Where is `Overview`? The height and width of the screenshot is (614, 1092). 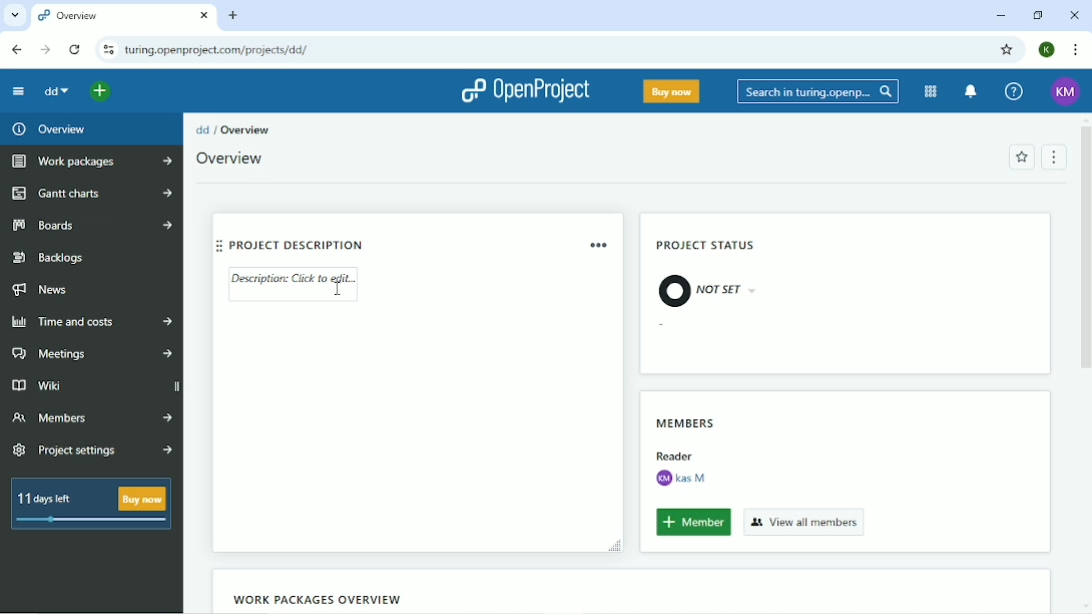 Overview is located at coordinates (246, 130).